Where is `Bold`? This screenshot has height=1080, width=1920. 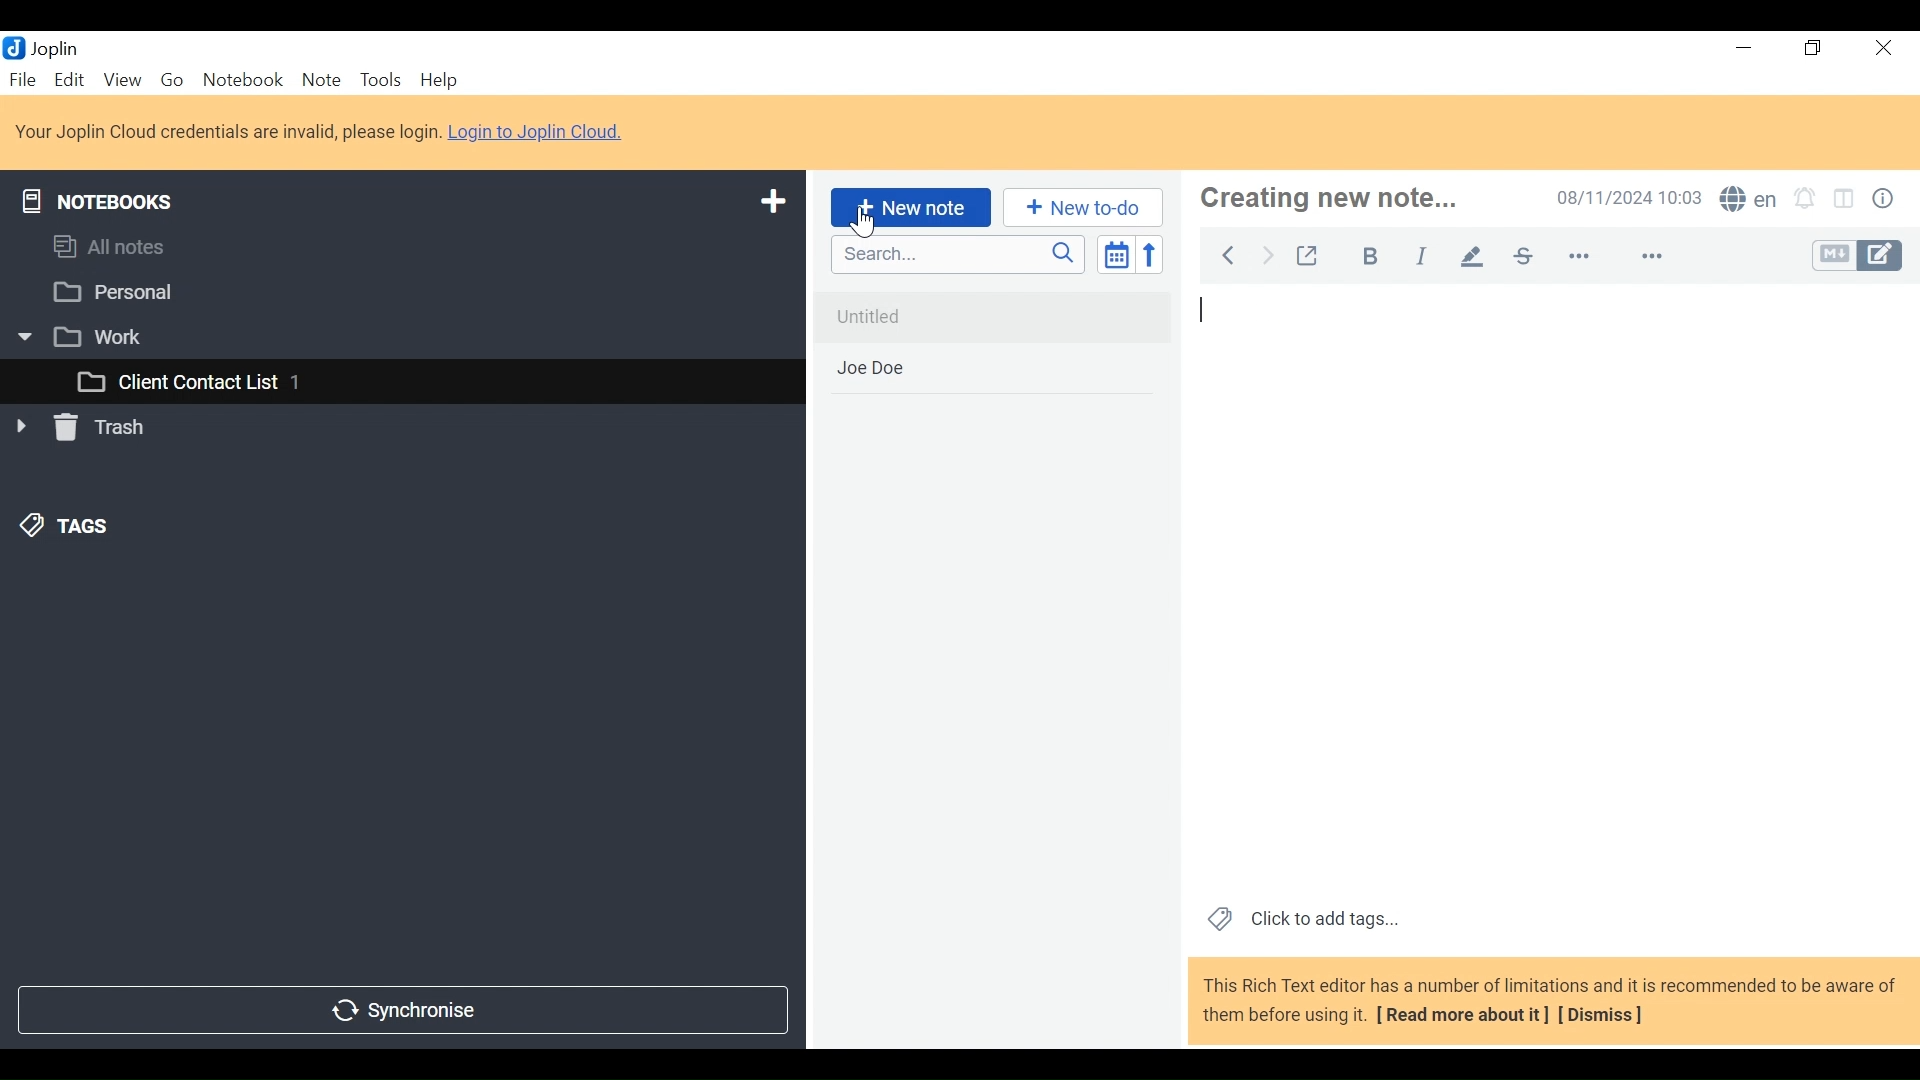 Bold is located at coordinates (1371, 256).